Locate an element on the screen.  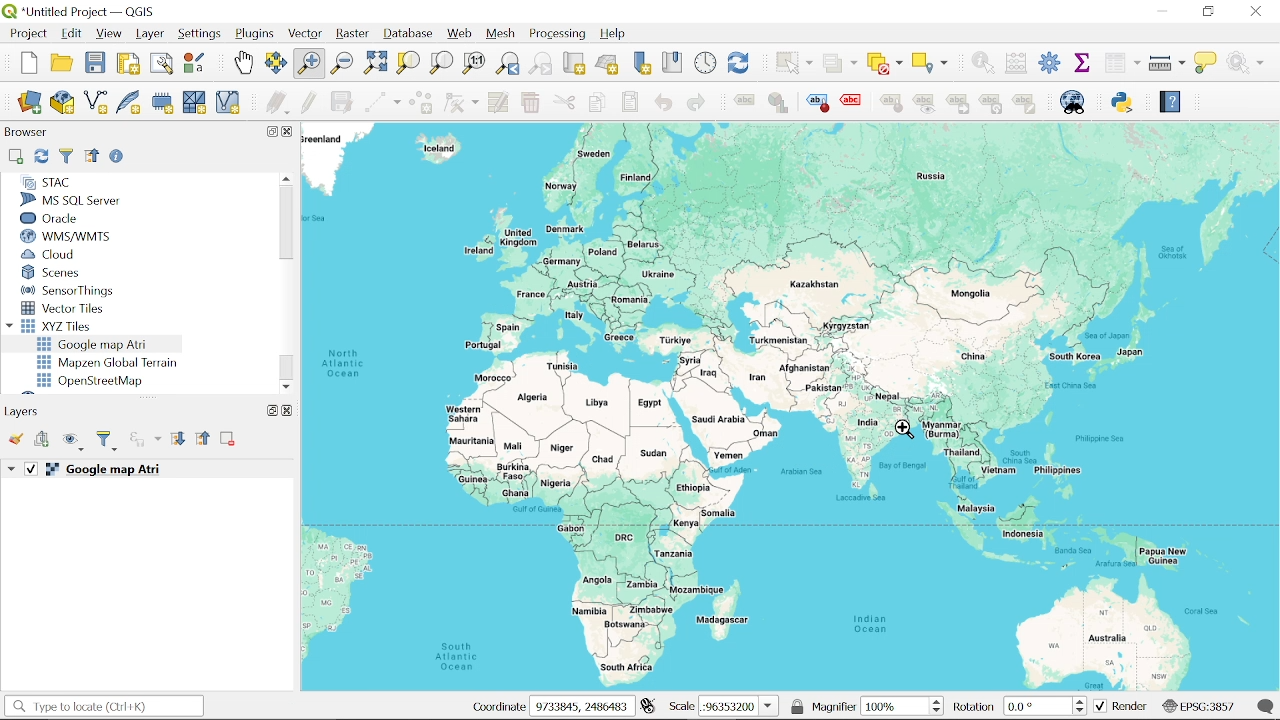
Zoom to selection is located at coordinates (407, 62).